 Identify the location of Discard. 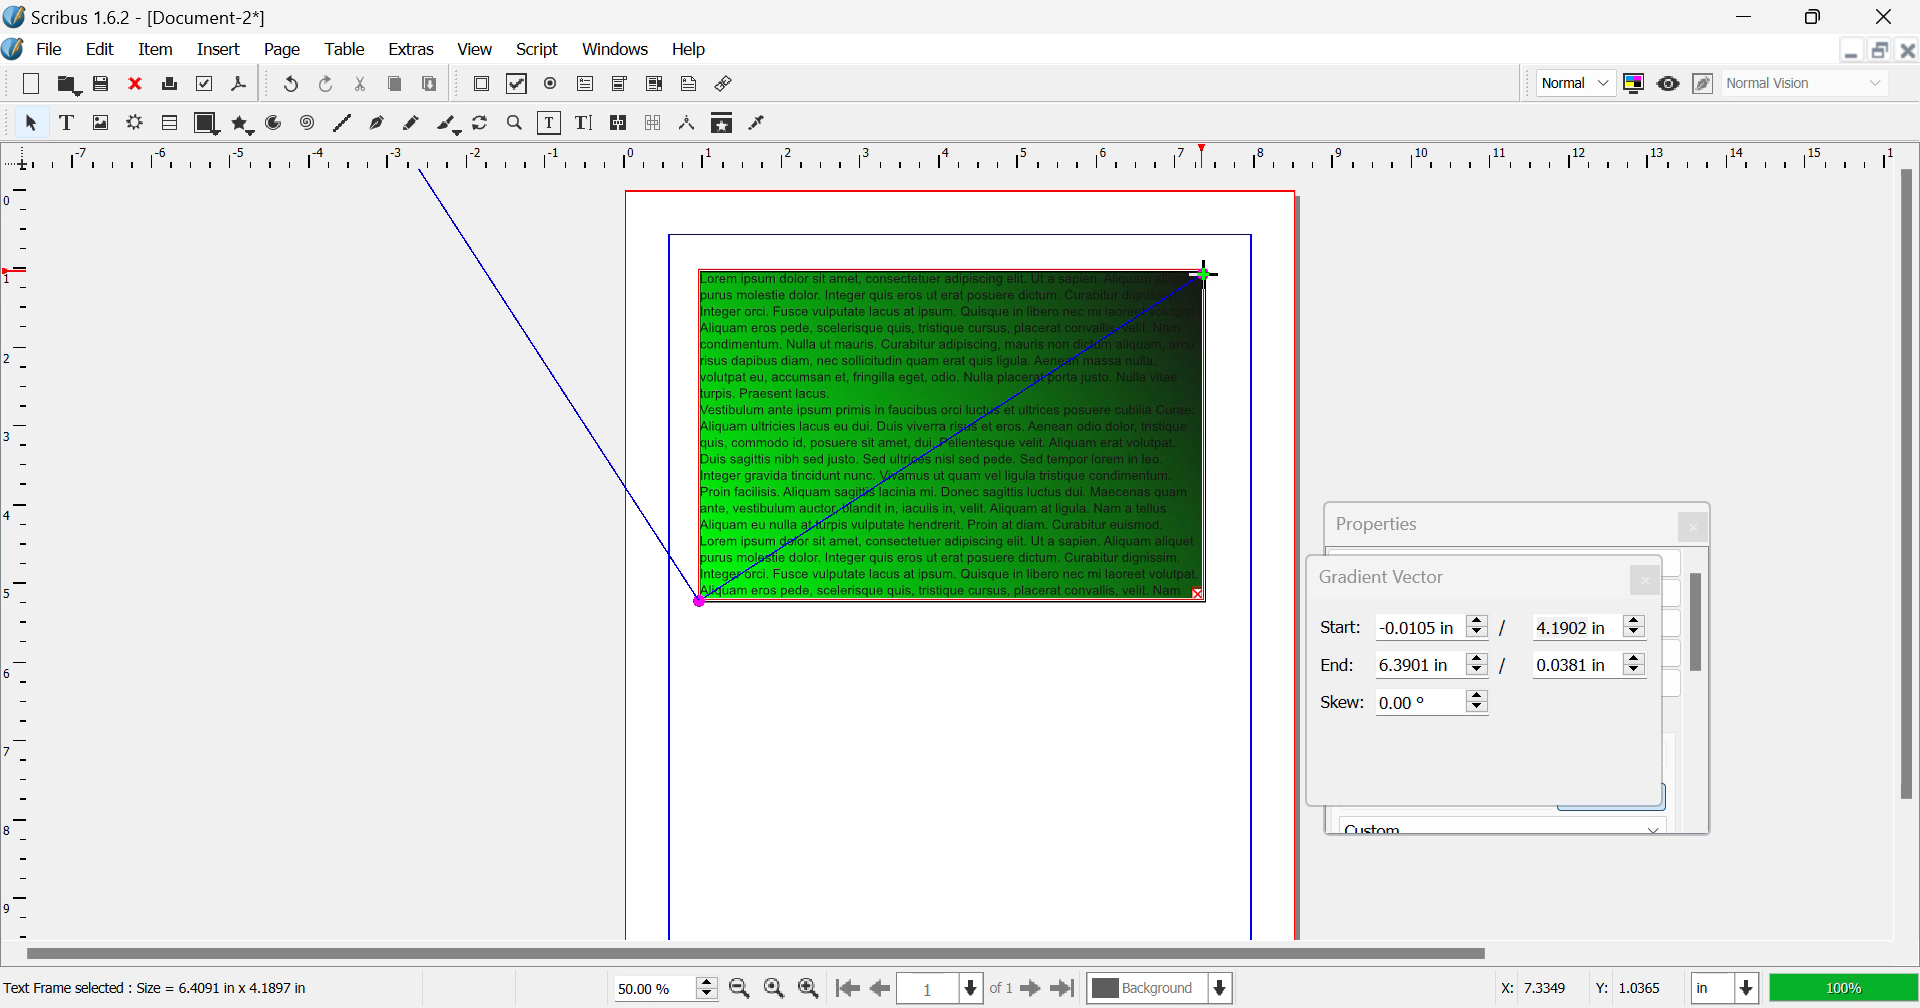
(136, 84).